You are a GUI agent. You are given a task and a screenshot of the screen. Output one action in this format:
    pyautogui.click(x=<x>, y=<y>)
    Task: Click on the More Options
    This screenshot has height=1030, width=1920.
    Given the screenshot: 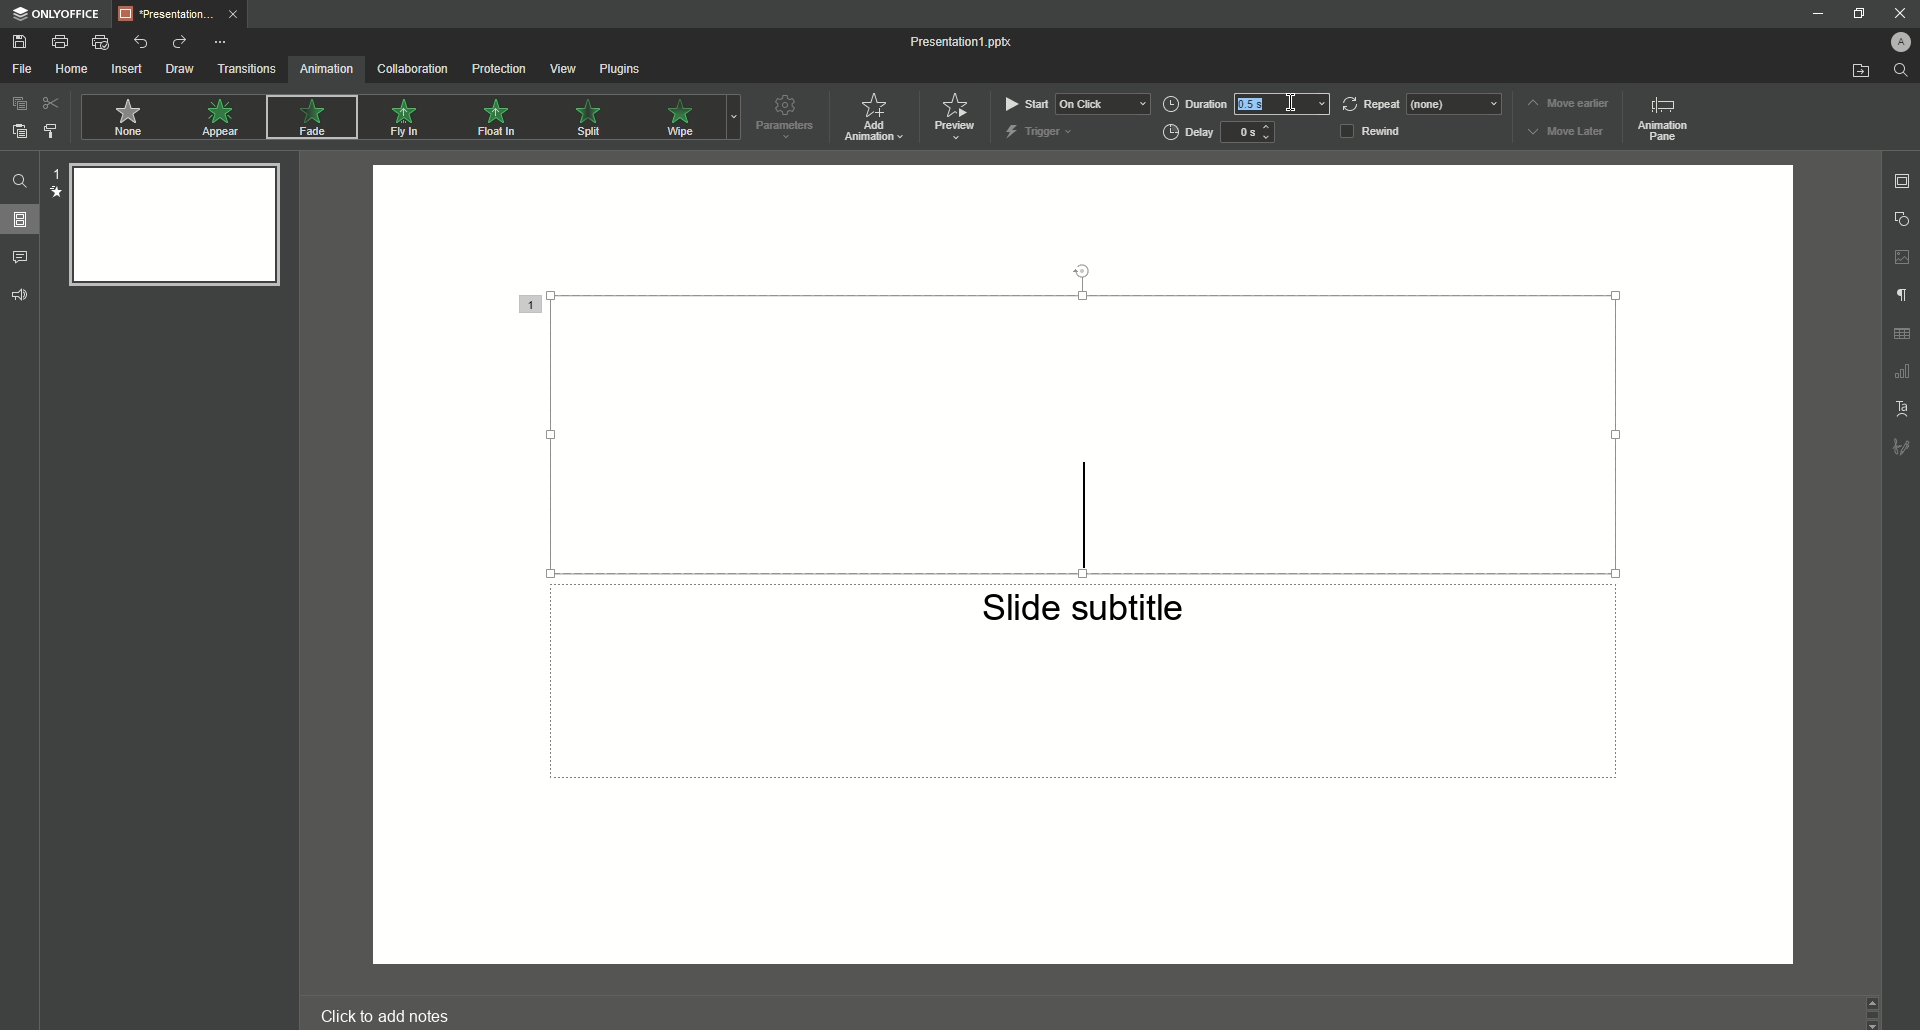 What is the action you would take?
    pyautogui.click(x=221, y=43)
    